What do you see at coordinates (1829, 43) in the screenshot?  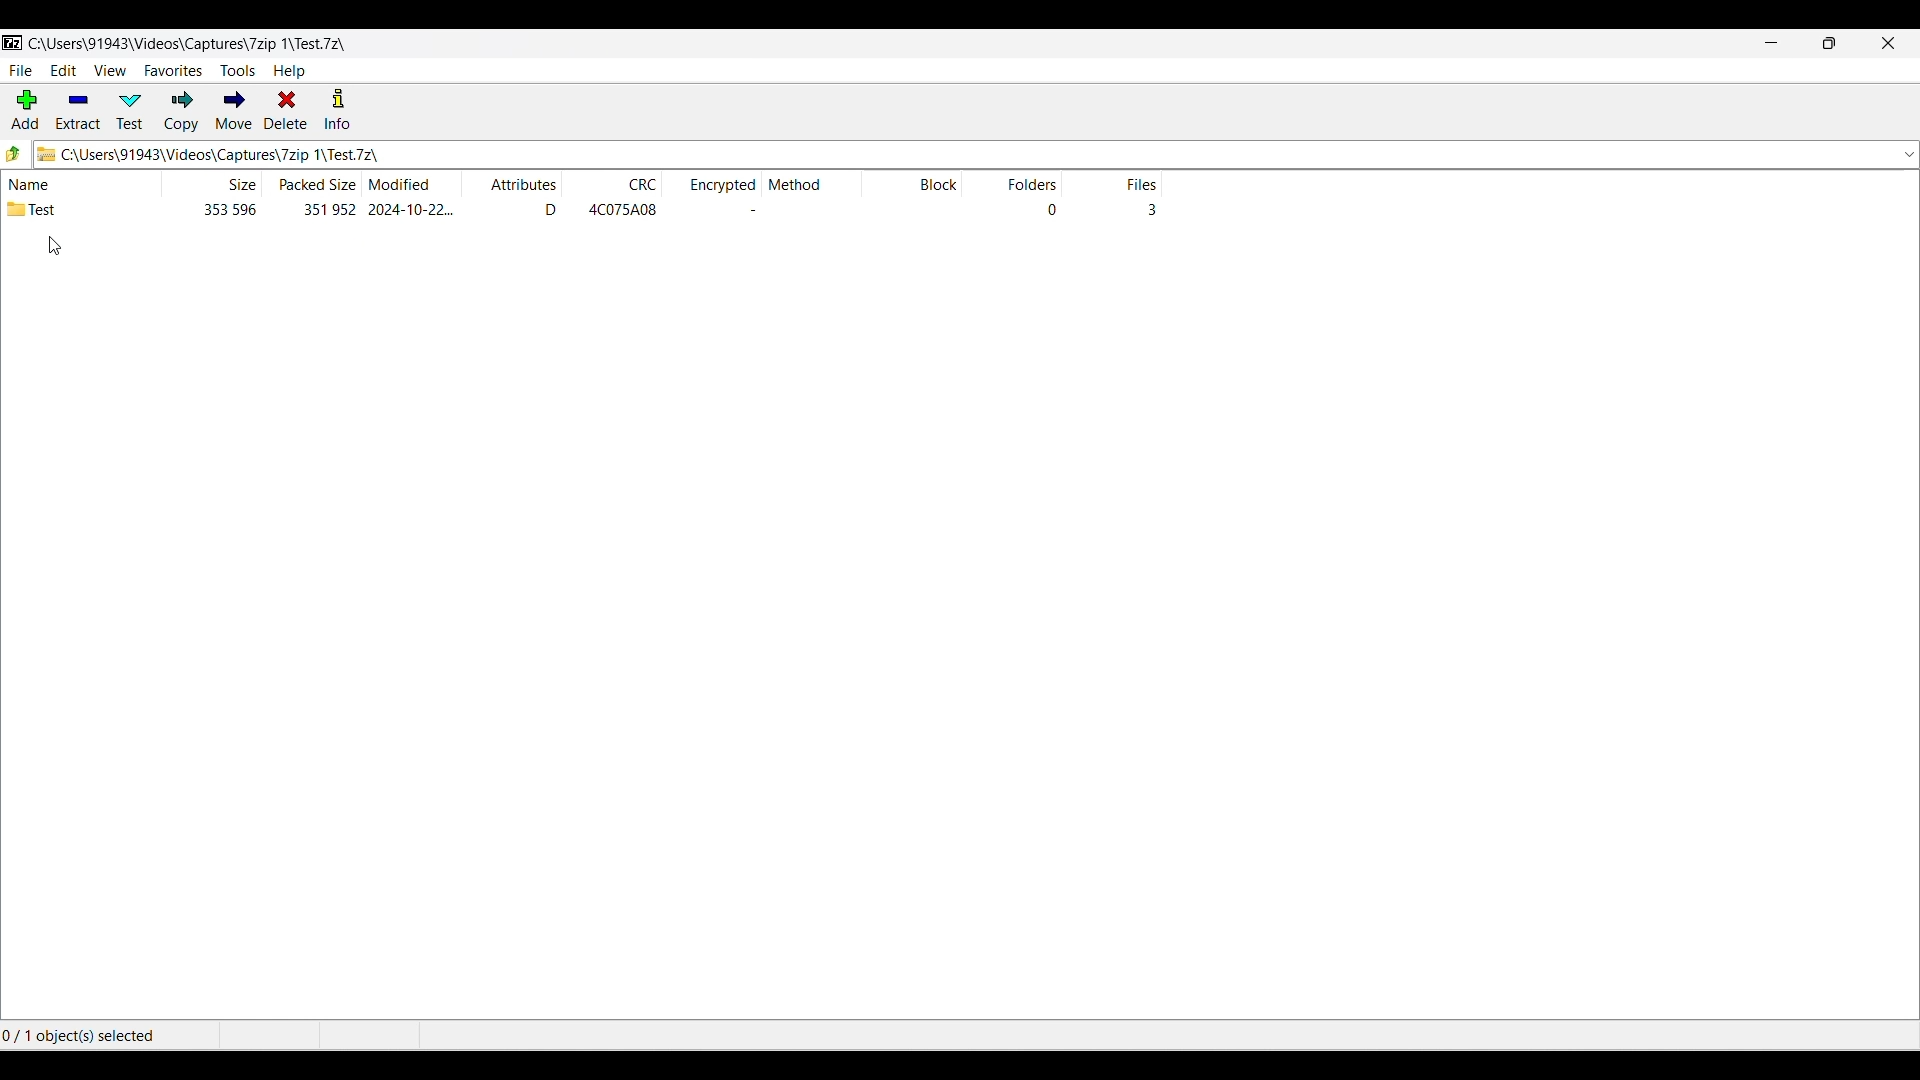 I see `Show interface in smaller tab` at bounding box center [1829, 43].